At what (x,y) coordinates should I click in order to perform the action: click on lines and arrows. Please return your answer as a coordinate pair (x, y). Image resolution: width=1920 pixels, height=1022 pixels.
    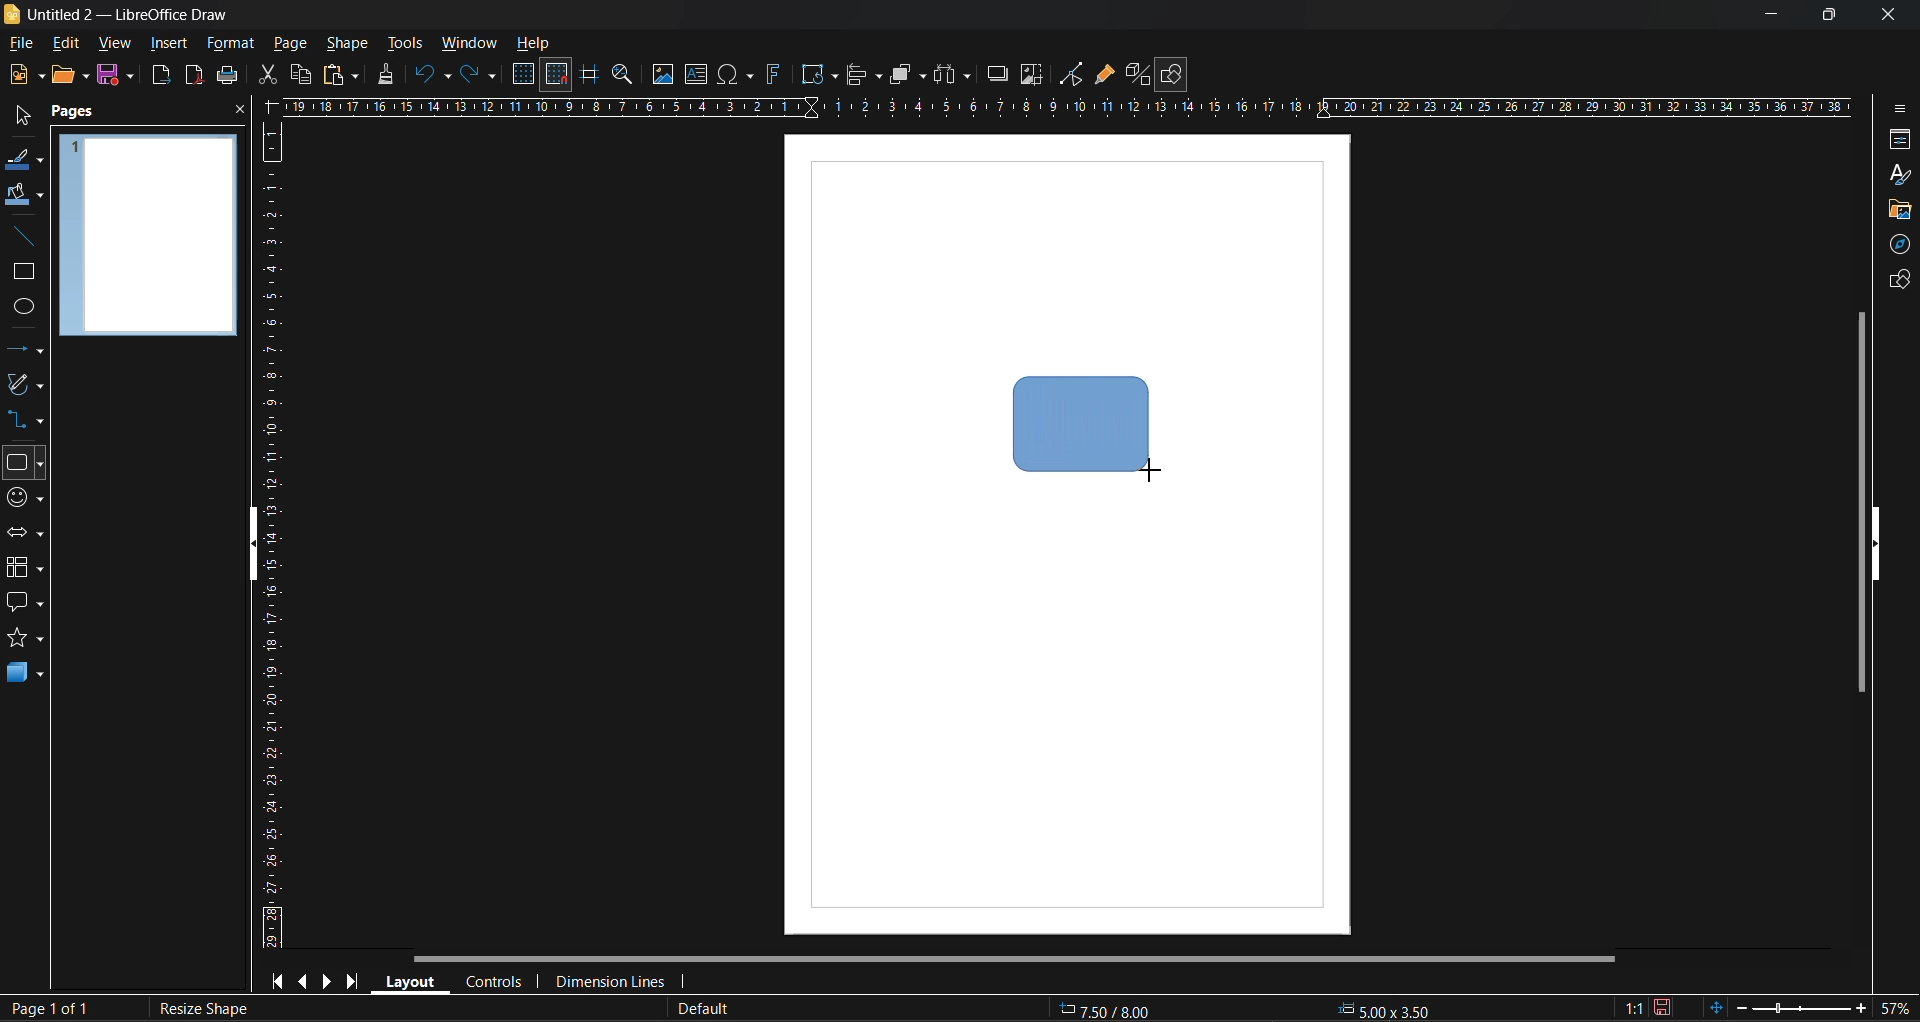
    Looking at the image, I should click on (31, 353).